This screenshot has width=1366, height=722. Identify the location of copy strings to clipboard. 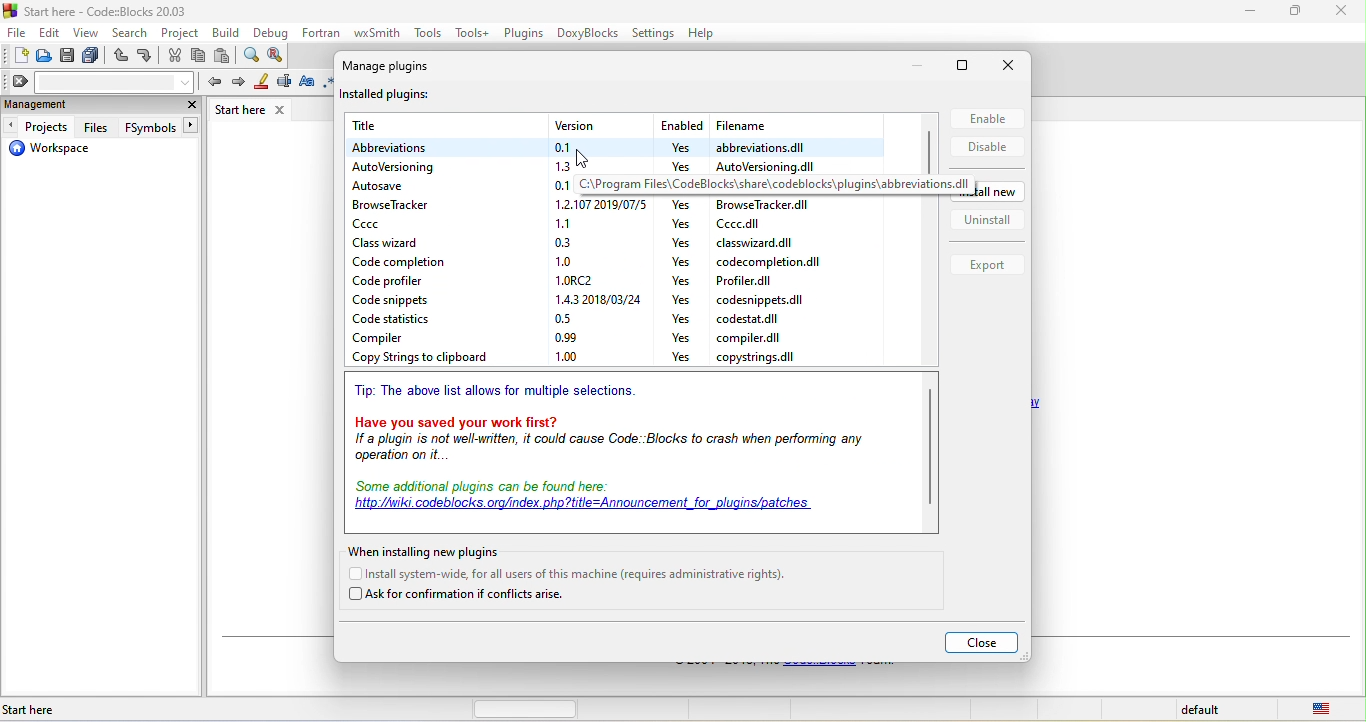
(420, 359).